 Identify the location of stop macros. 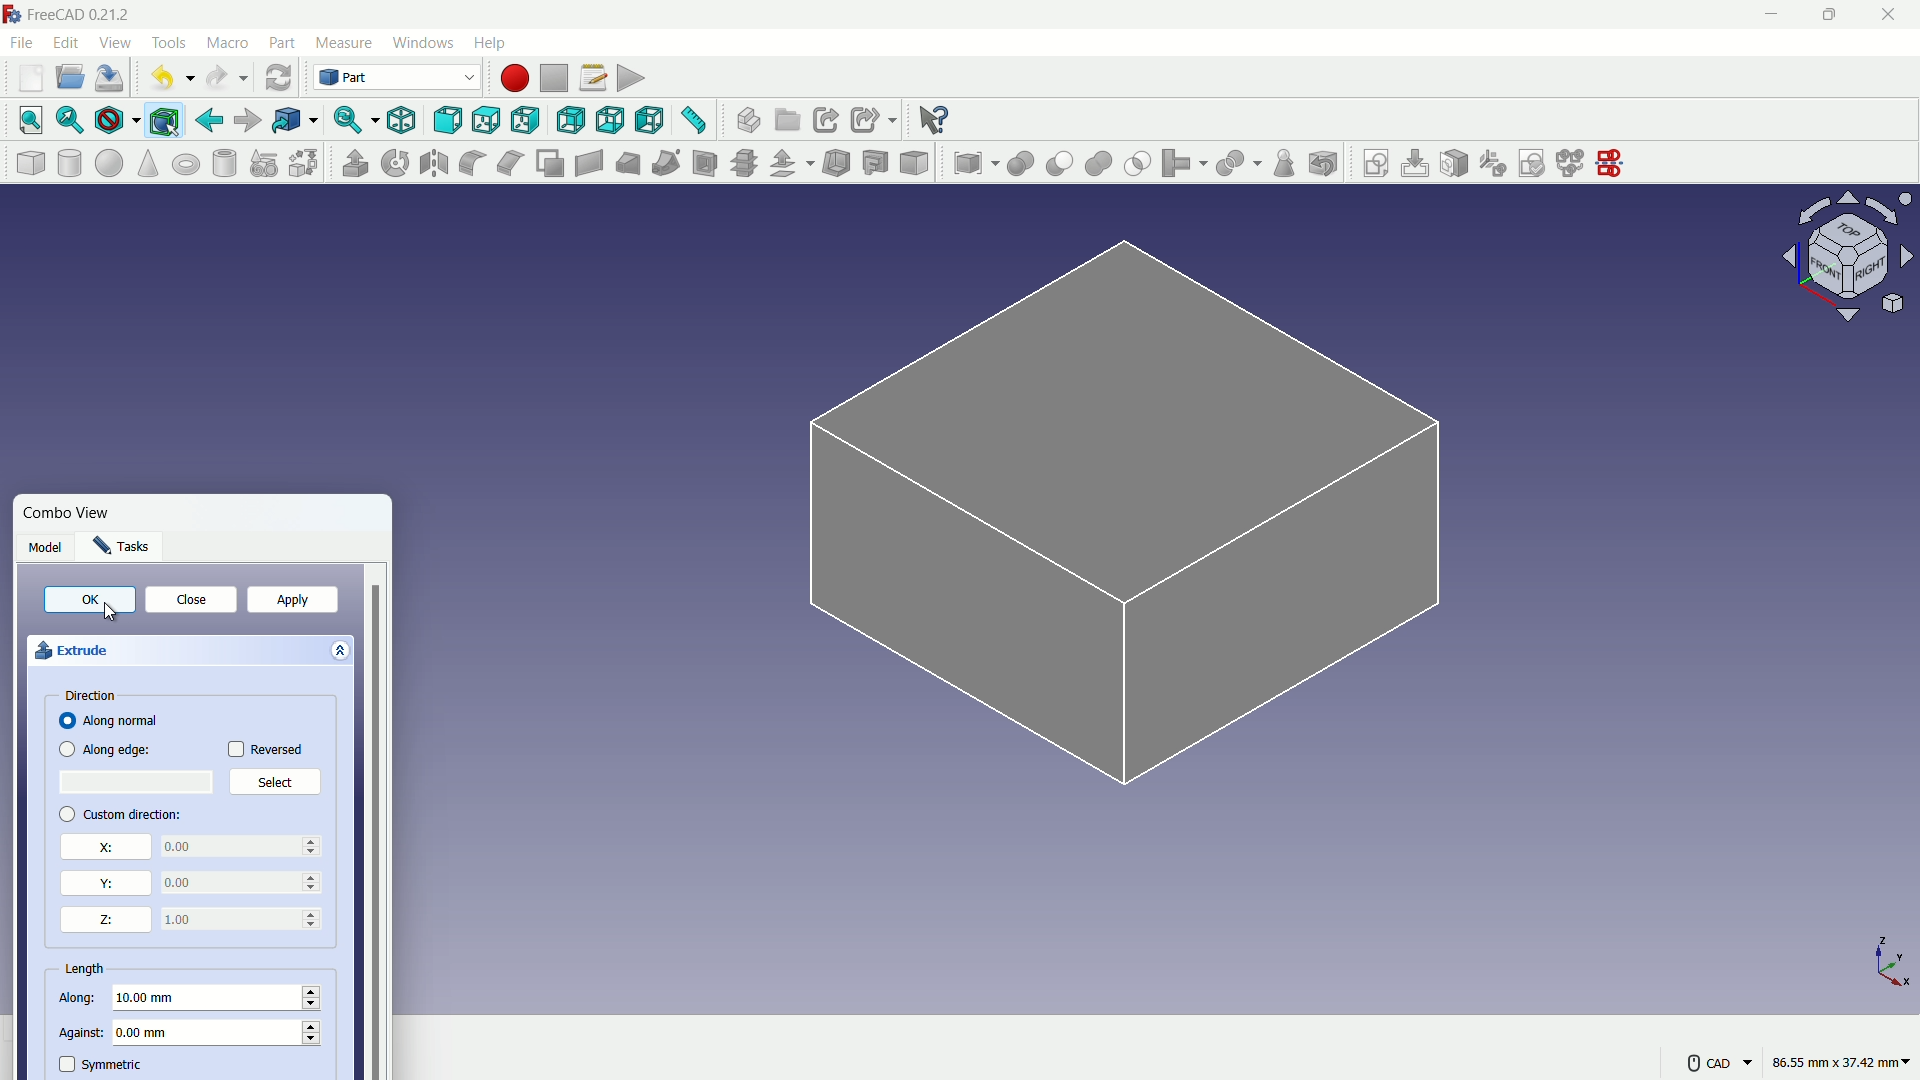
(554, 79).